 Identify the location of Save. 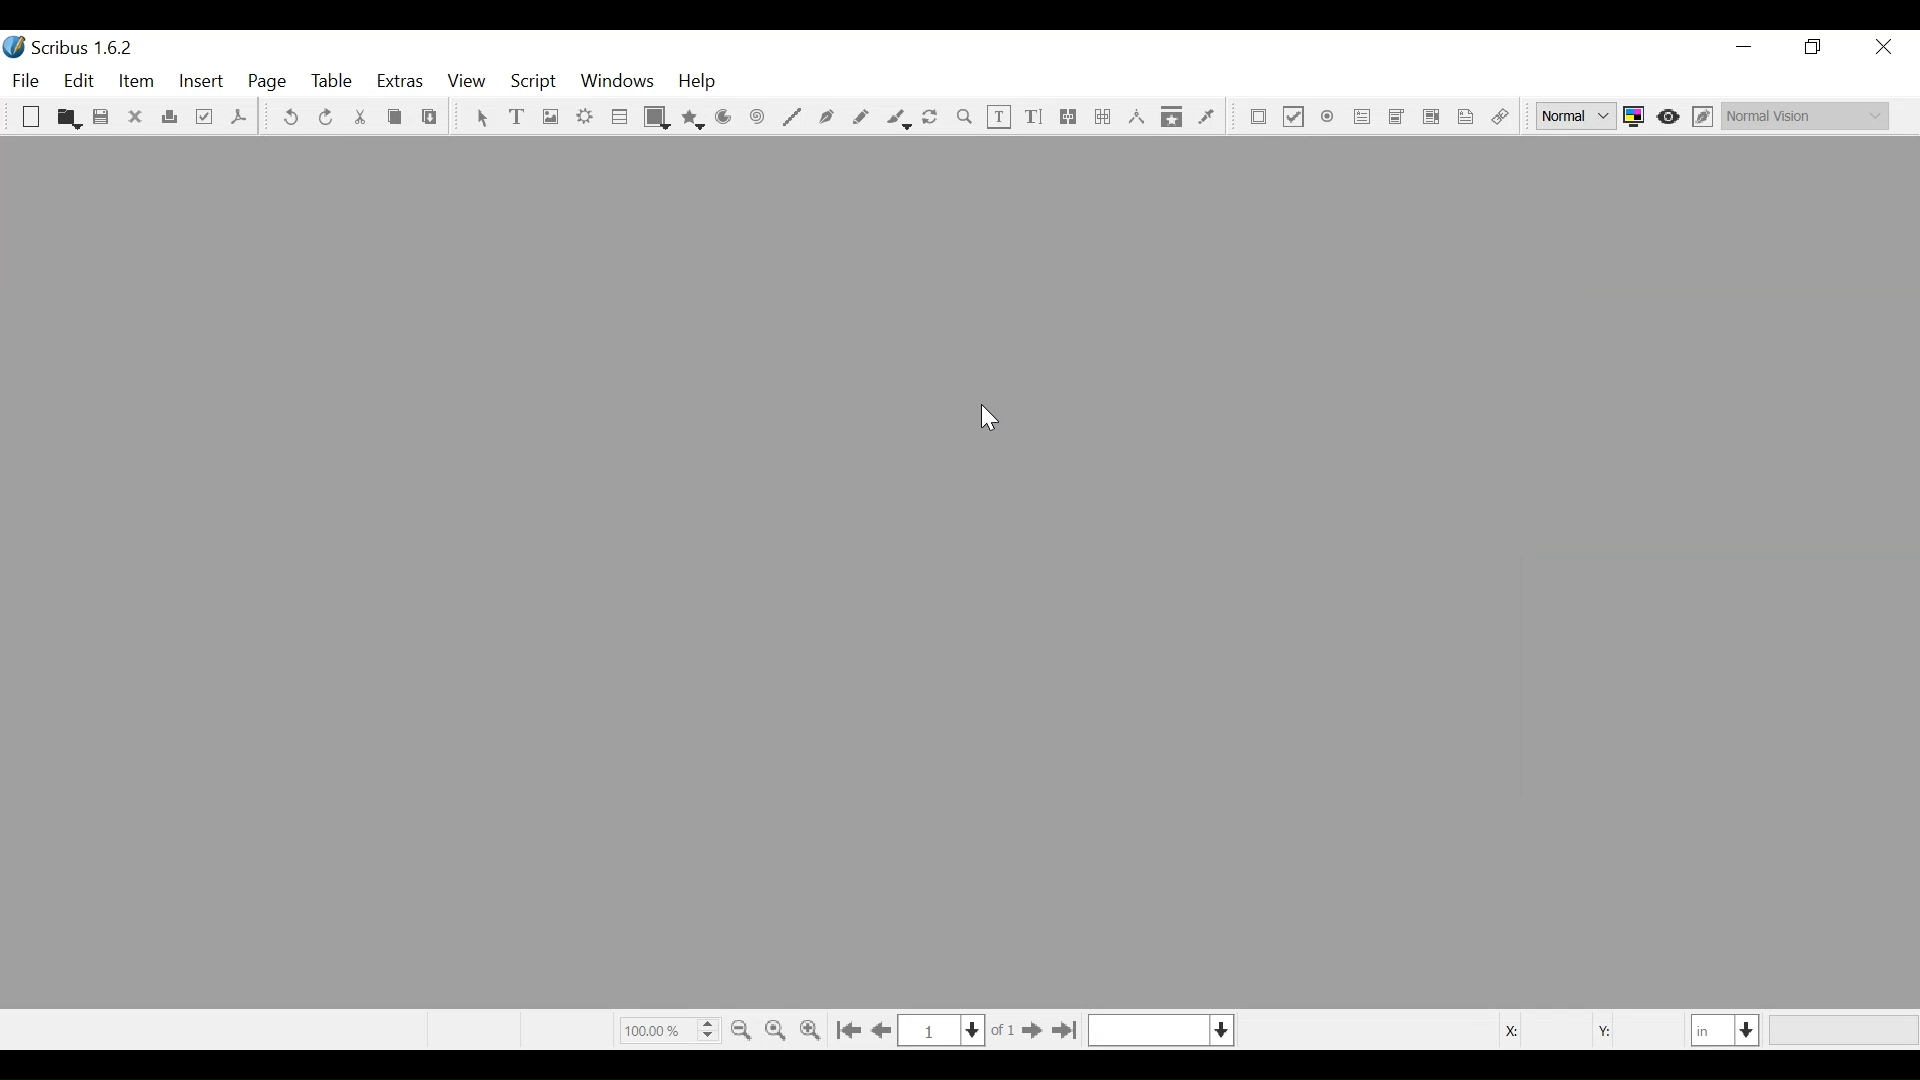
(103, 119).